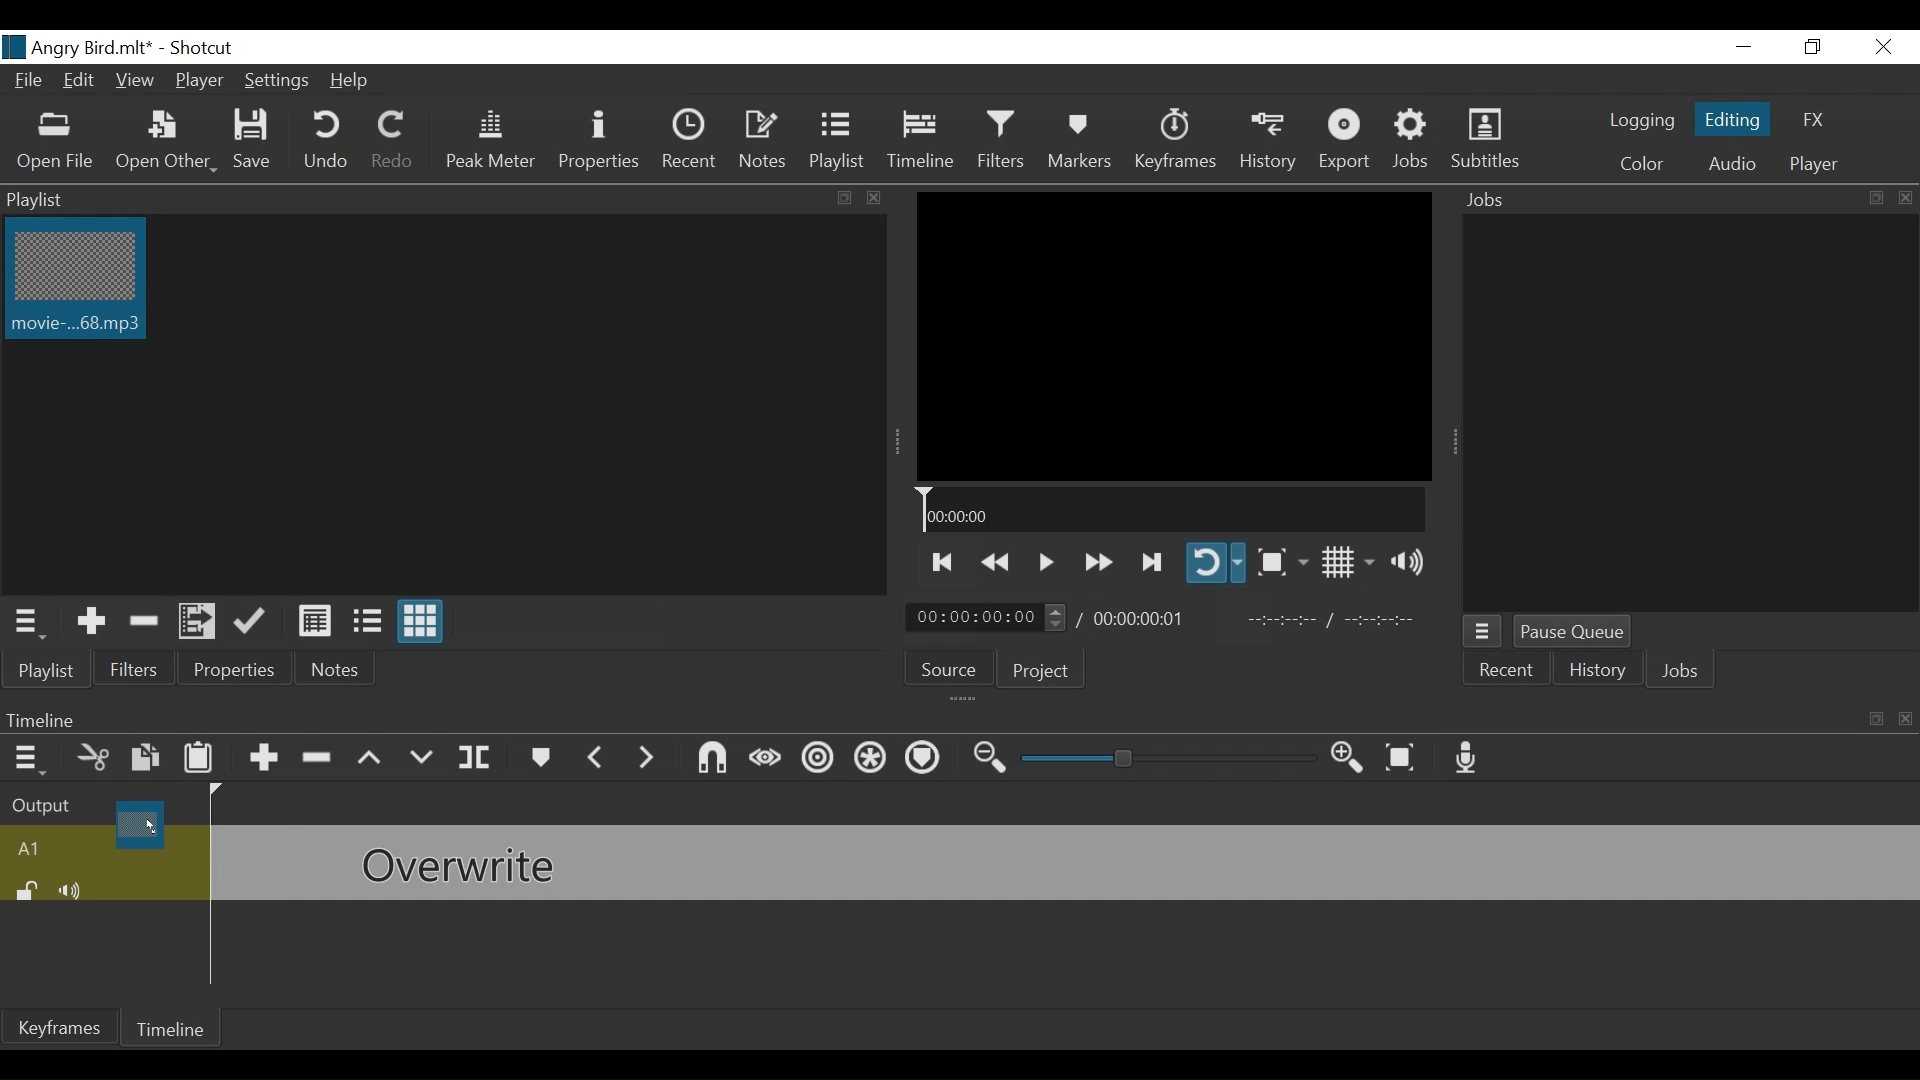 This screenshot has height=1080, width=1920. Describe the element at coordinates (1412, 565) in the screenshot. I see `Show volume control` at that location.